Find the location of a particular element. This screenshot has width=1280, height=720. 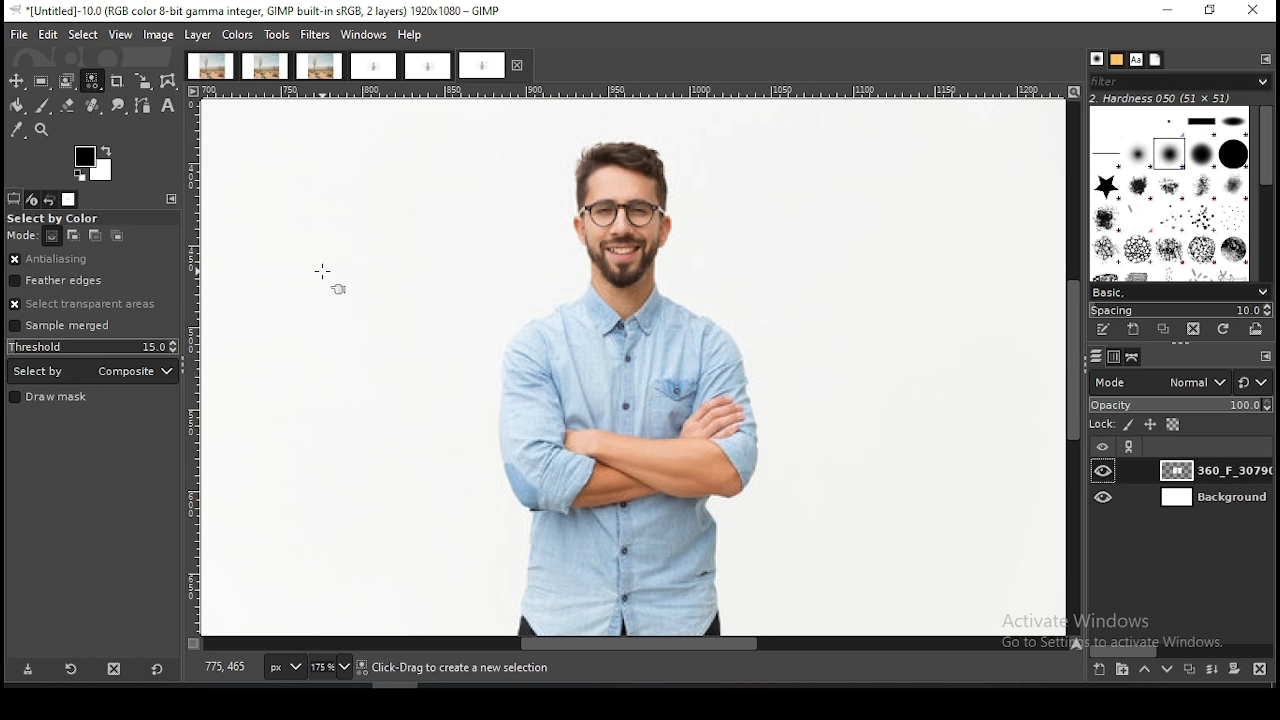

mouse pointer is located at coordinates (331, 276).